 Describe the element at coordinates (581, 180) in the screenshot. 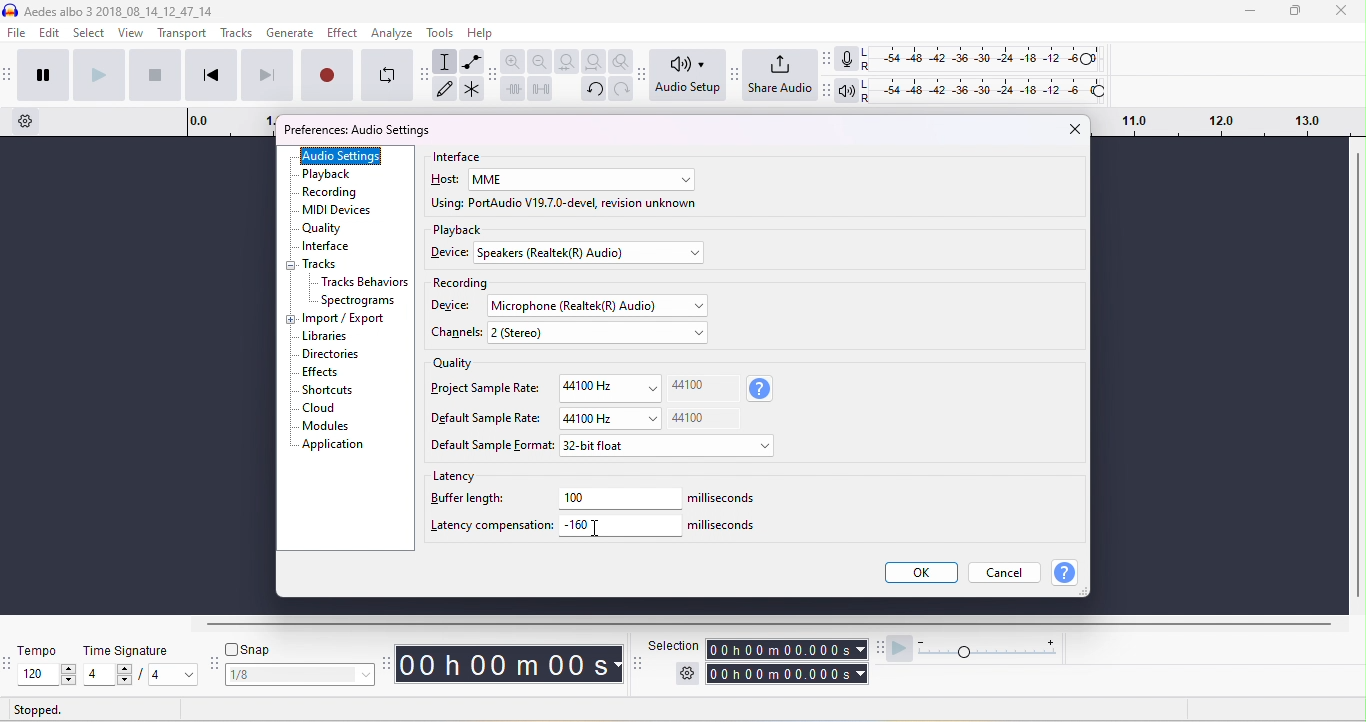

I see `select host` at that location.